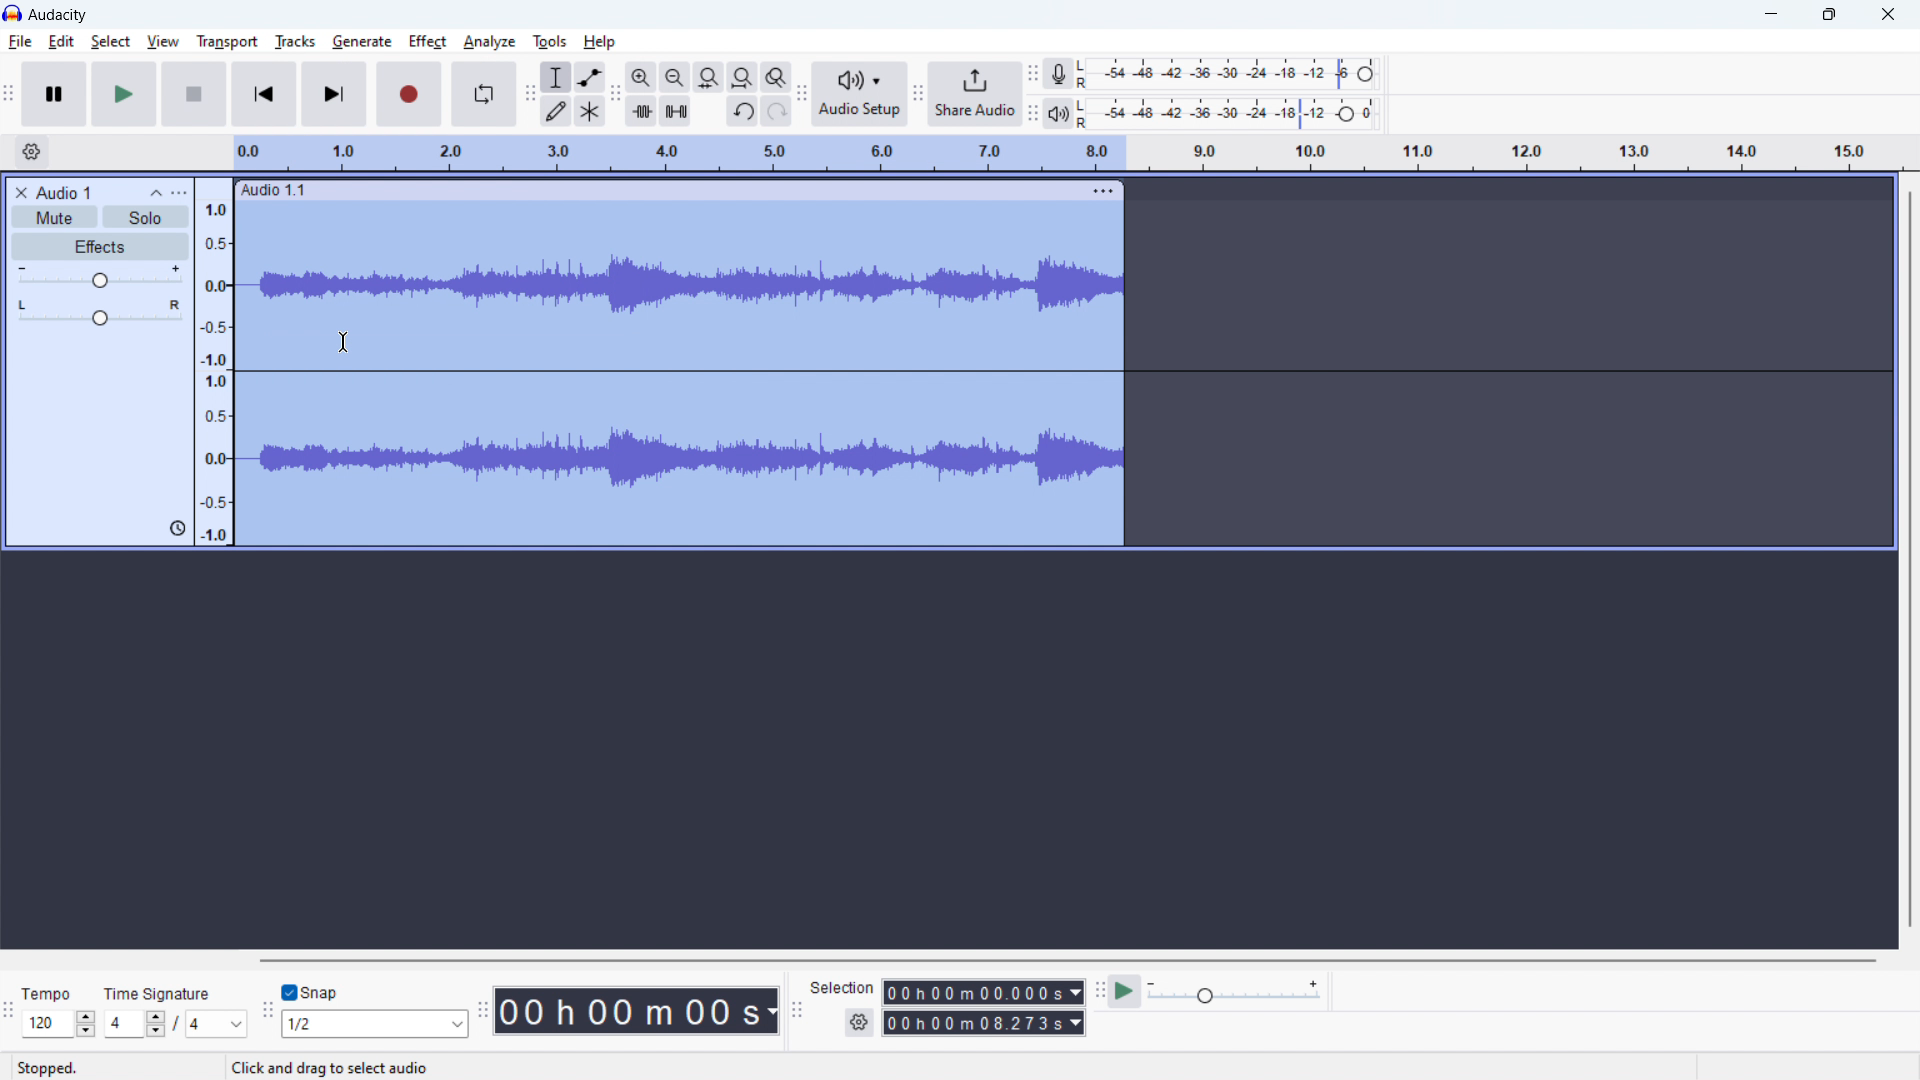 The height and width of the screenshot is (1080, 1920). I want to click on draw tool, so click(555, 112).